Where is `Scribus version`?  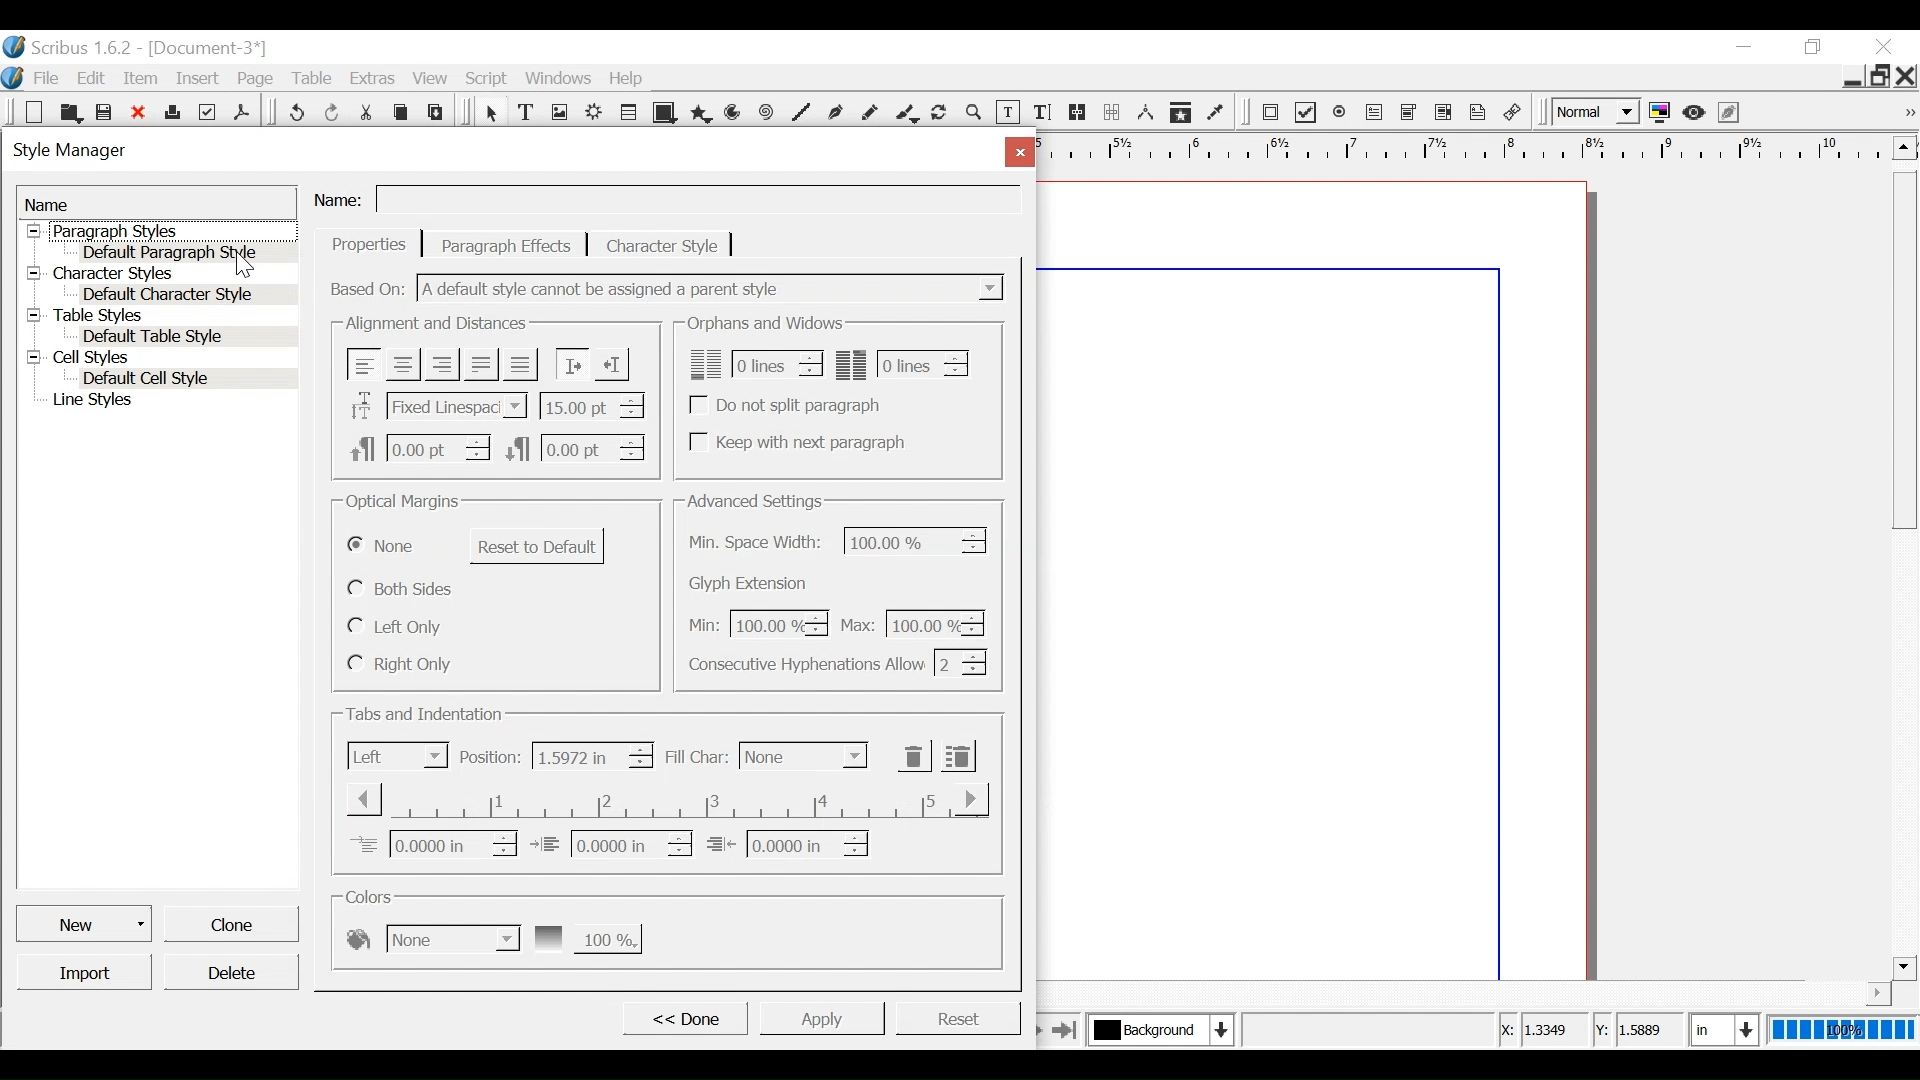 Scribus version is located at coordinates (69, 47).